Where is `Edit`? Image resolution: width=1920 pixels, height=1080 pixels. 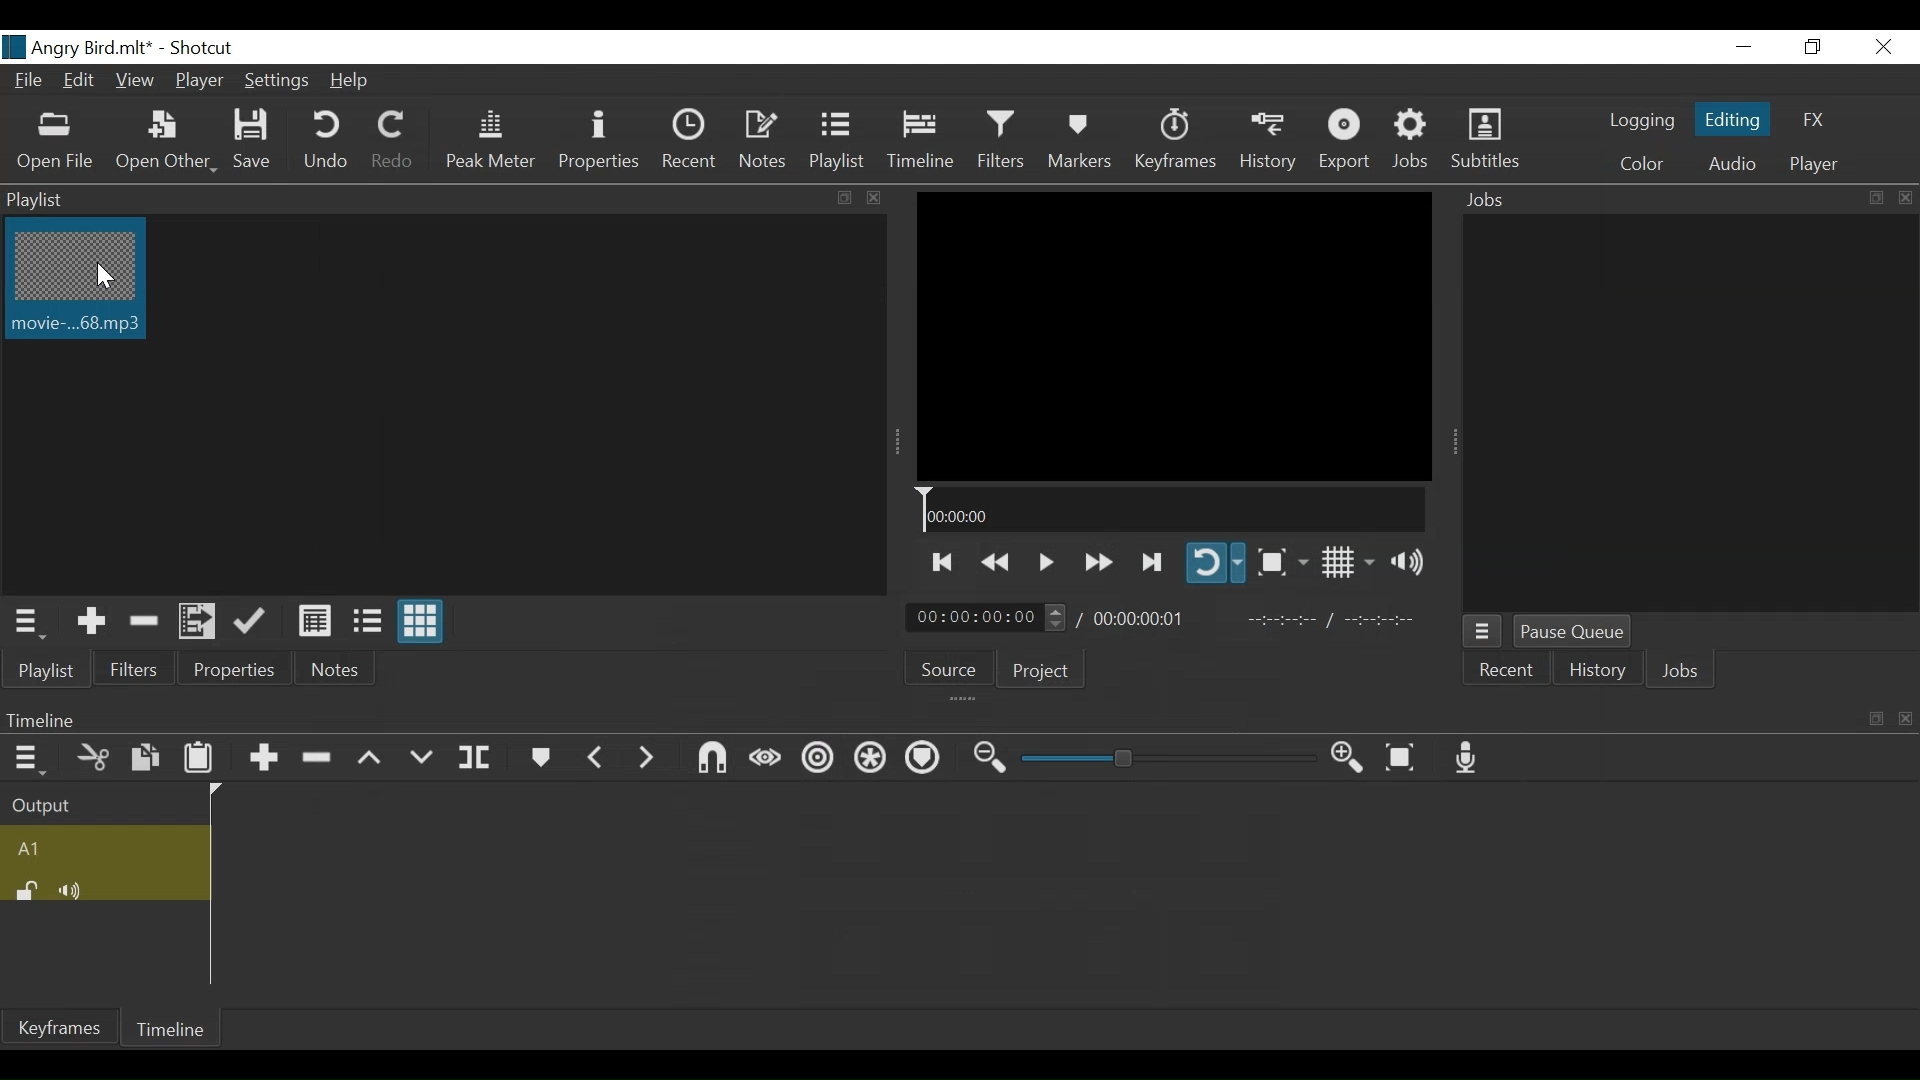 Edit is located at coordinates (81, 83).